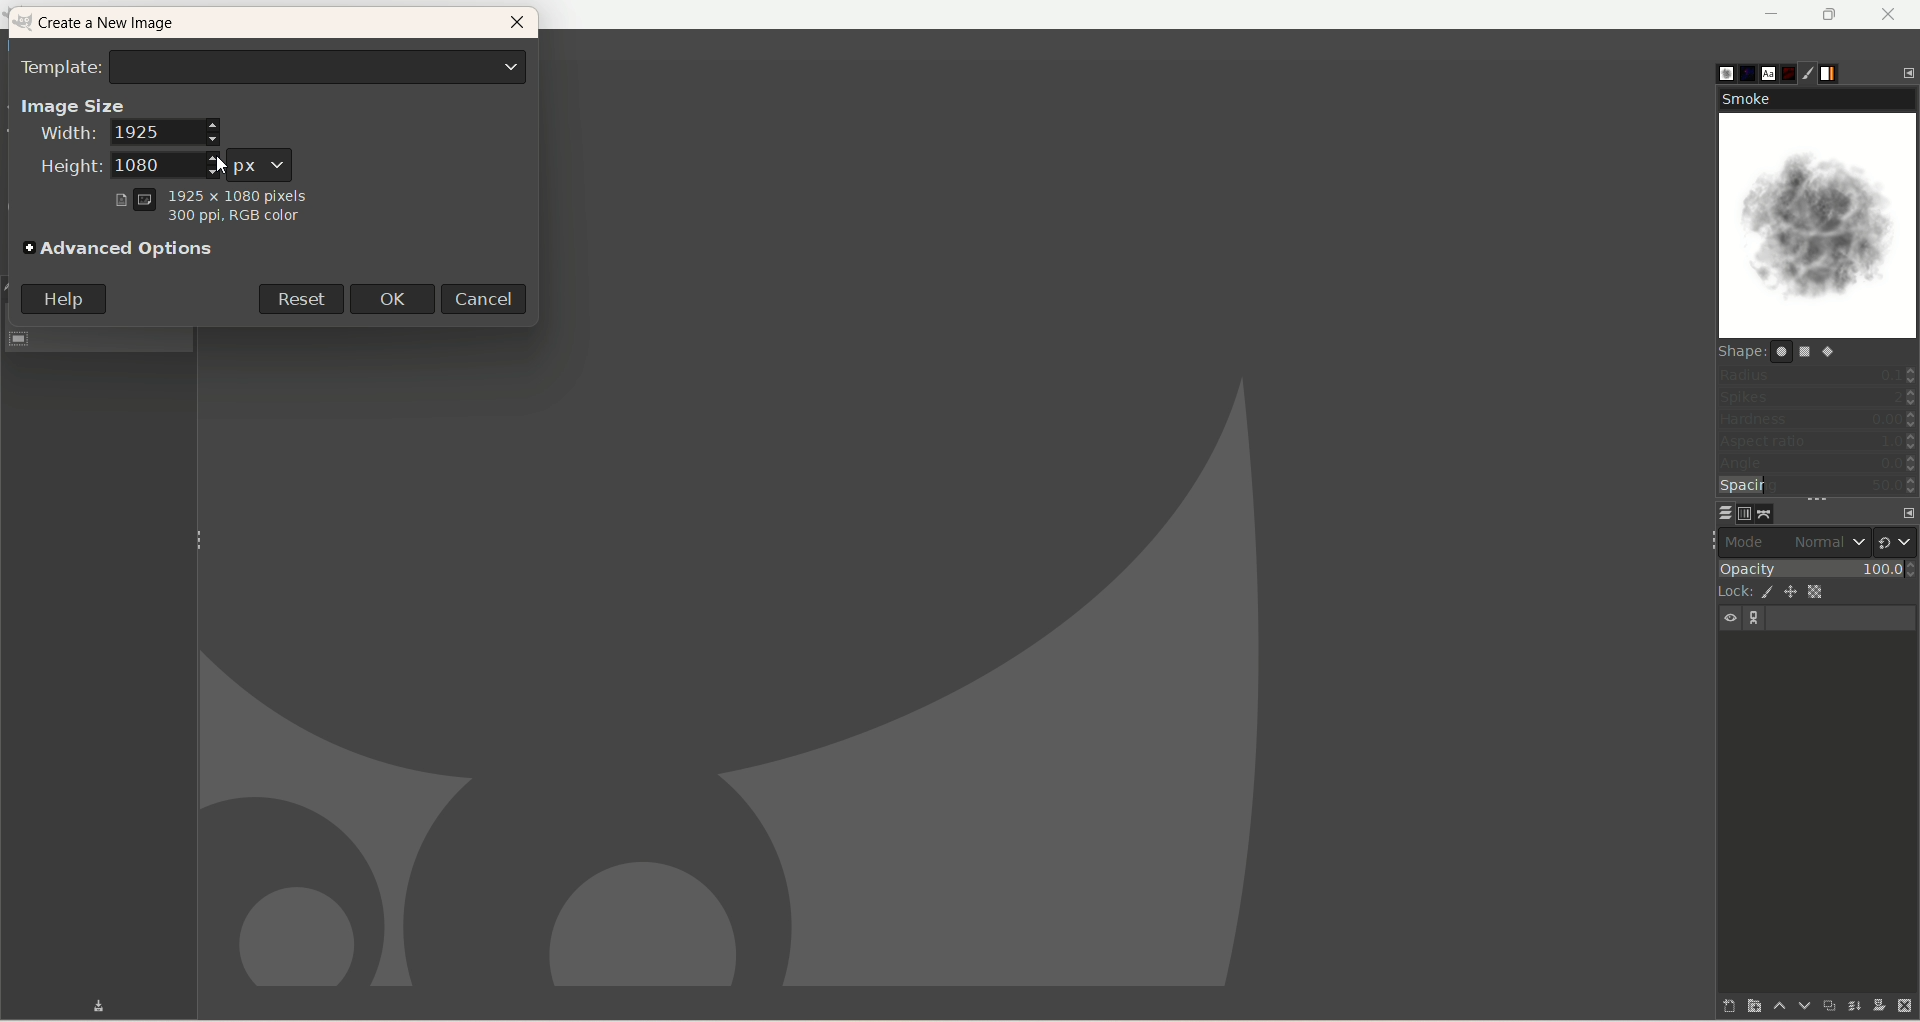 This screenshot has width=1920, height=1022. Describe the element at coordinates (1712, 69) in the screenshot. I see `brush` at that location.